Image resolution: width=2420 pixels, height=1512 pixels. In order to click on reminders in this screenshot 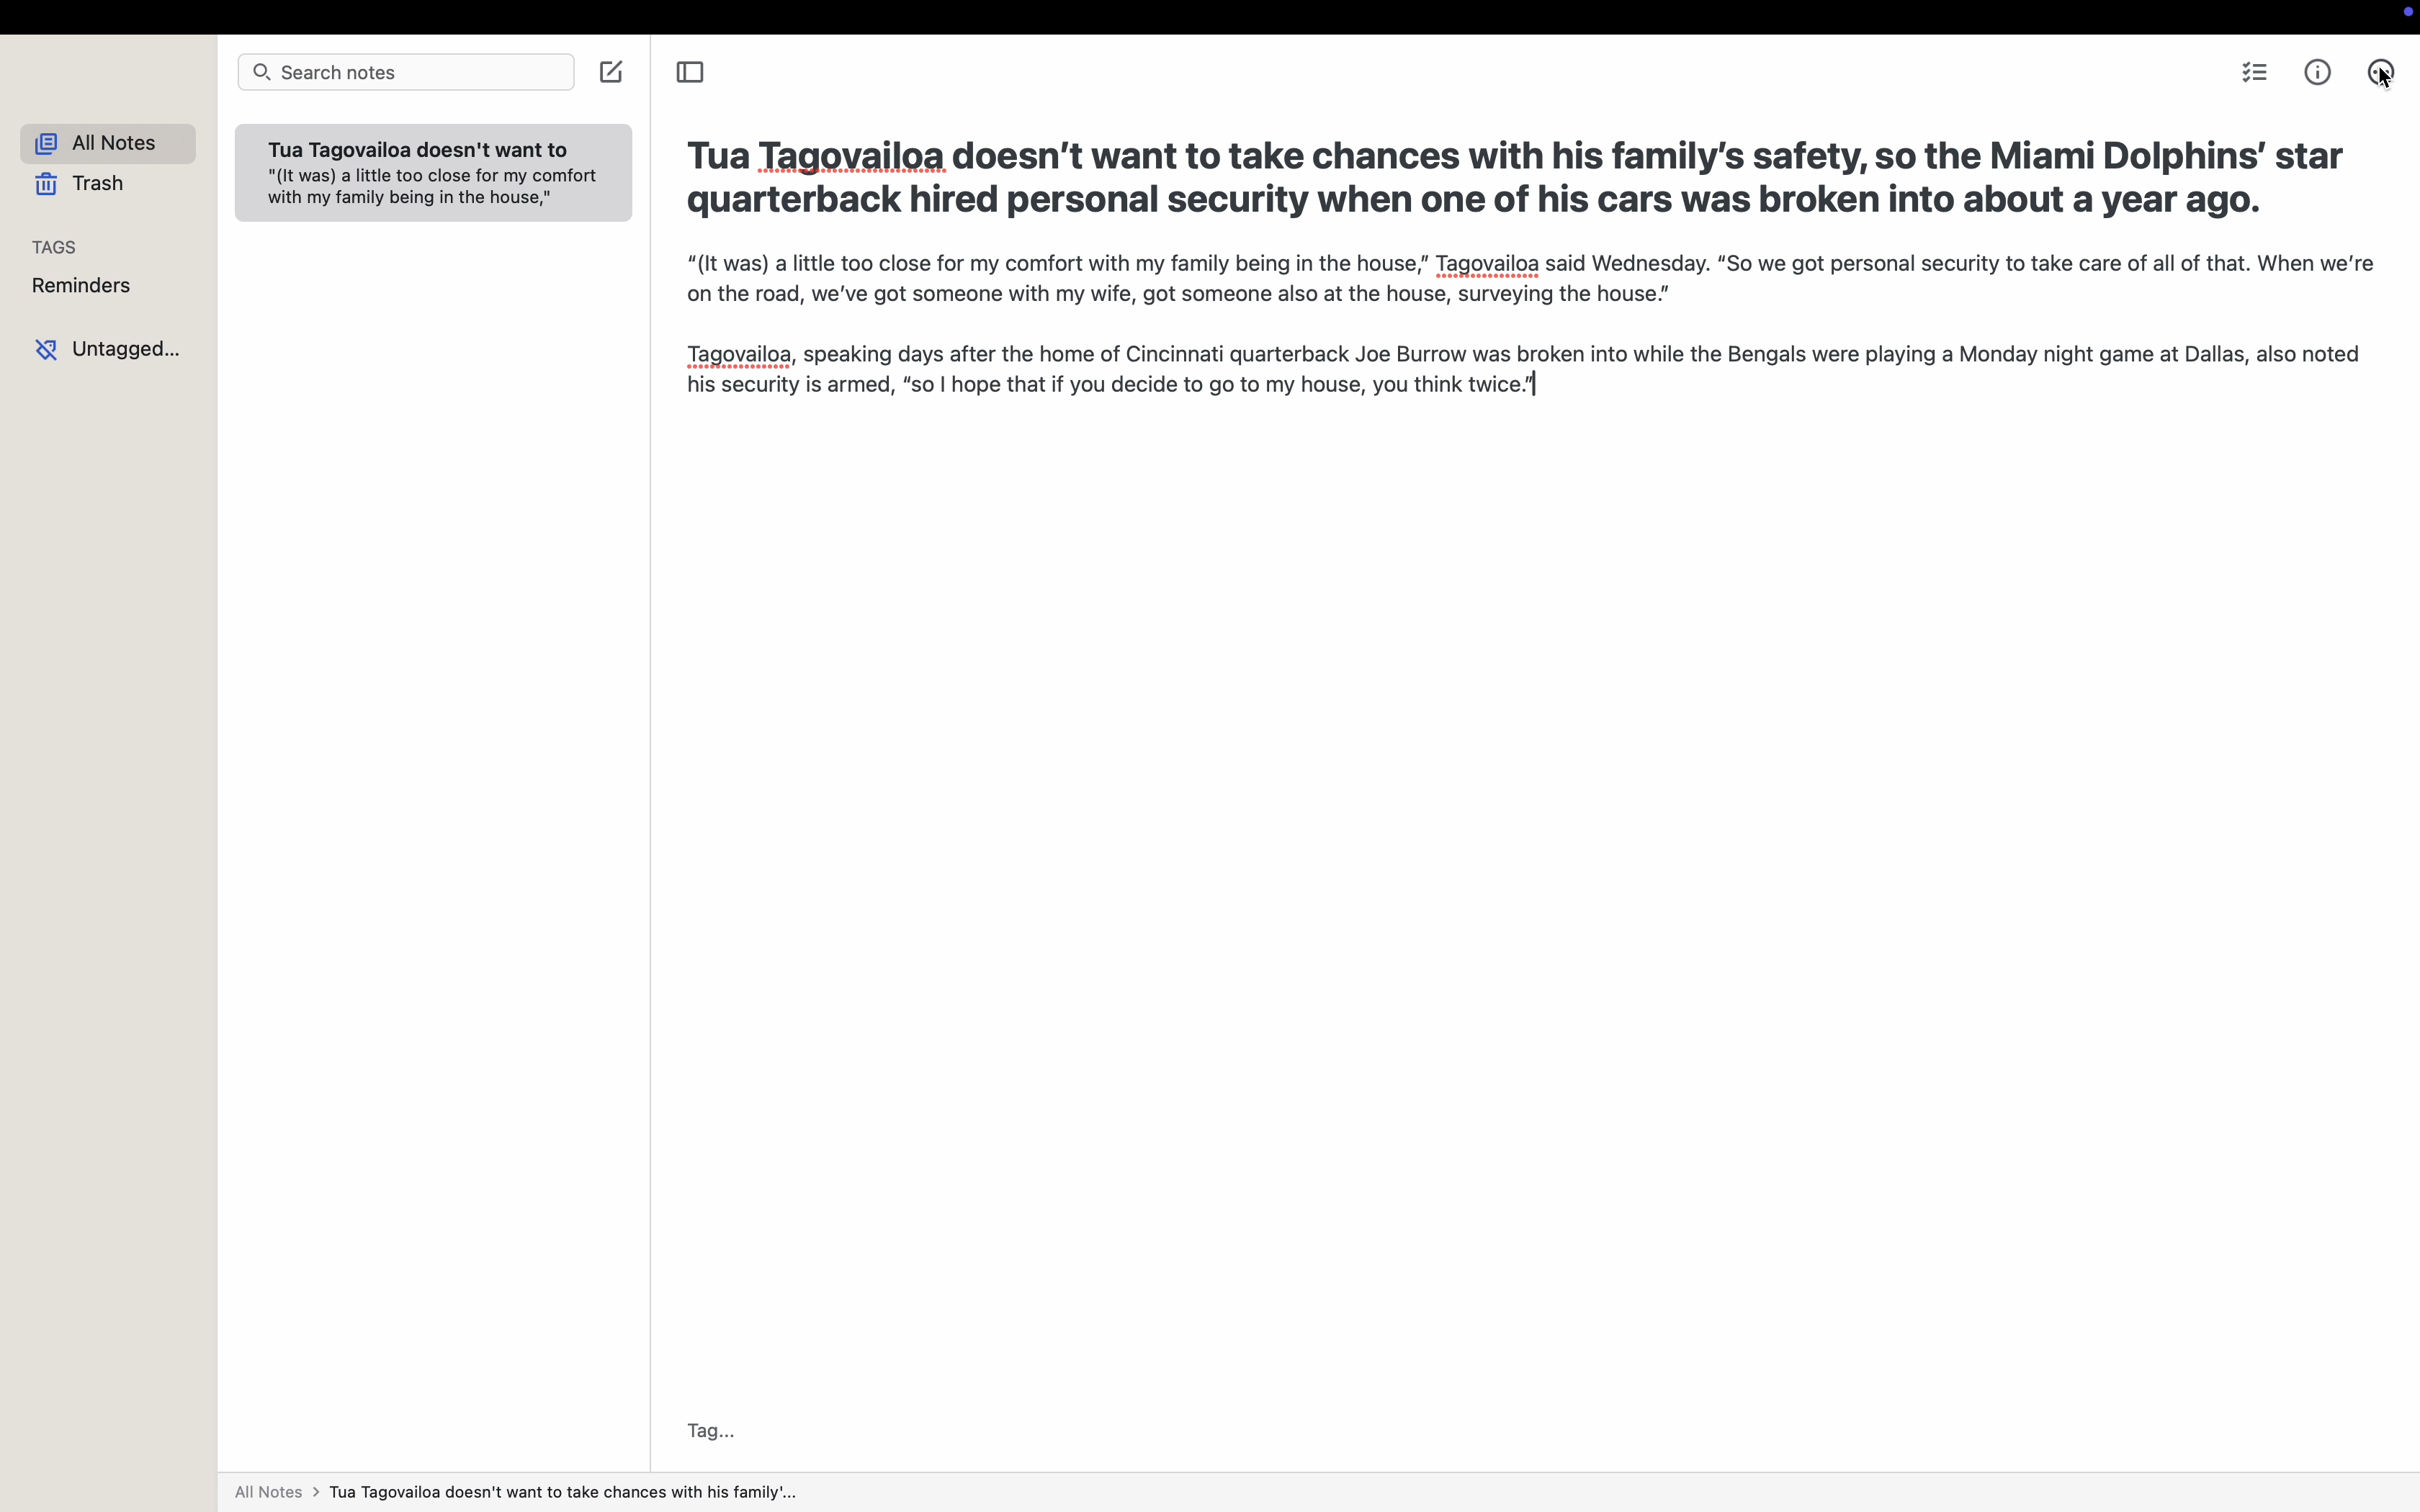, I will do `click(83, 287)`.